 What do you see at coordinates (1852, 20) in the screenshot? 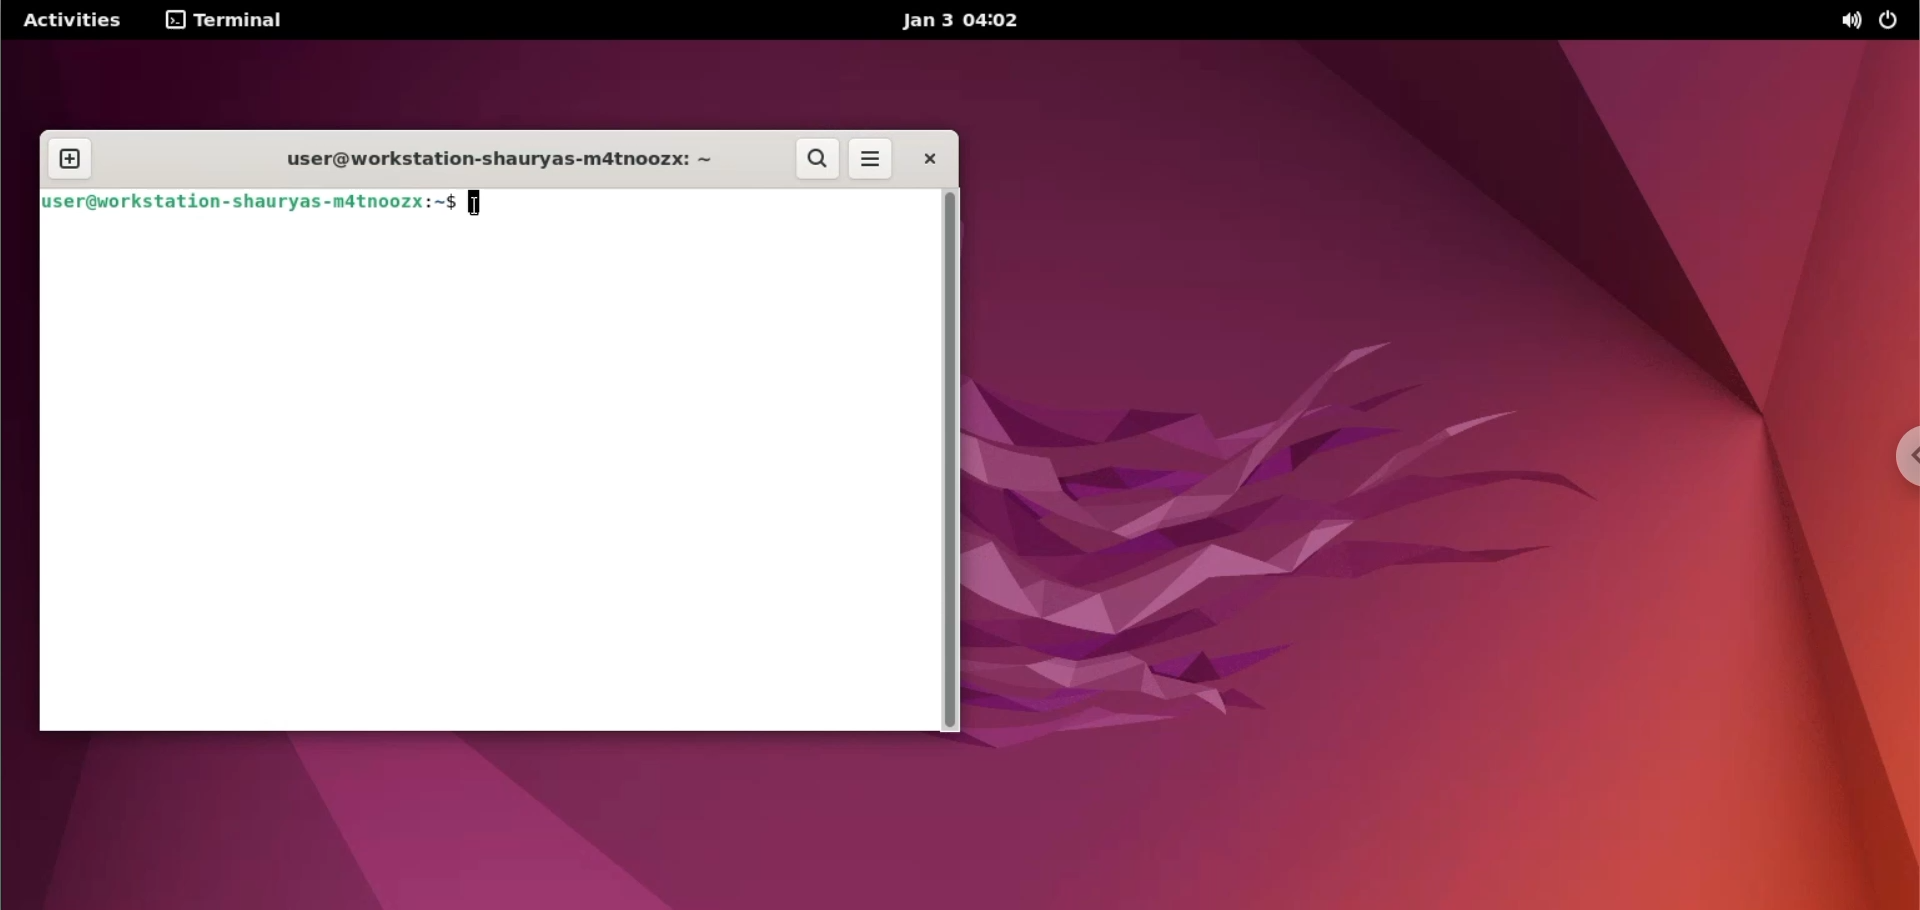
I see `sound options` at bounding box center [1852, 20].